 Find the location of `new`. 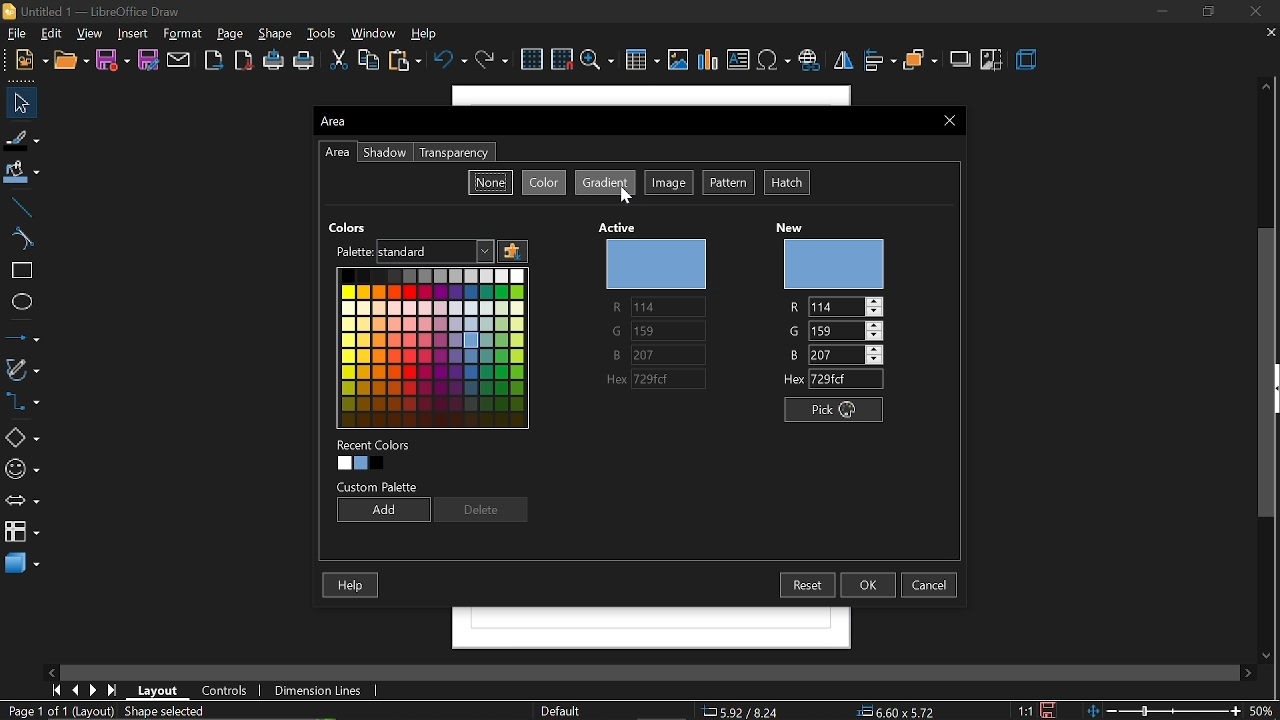

new is located at coordinates (839, 264).